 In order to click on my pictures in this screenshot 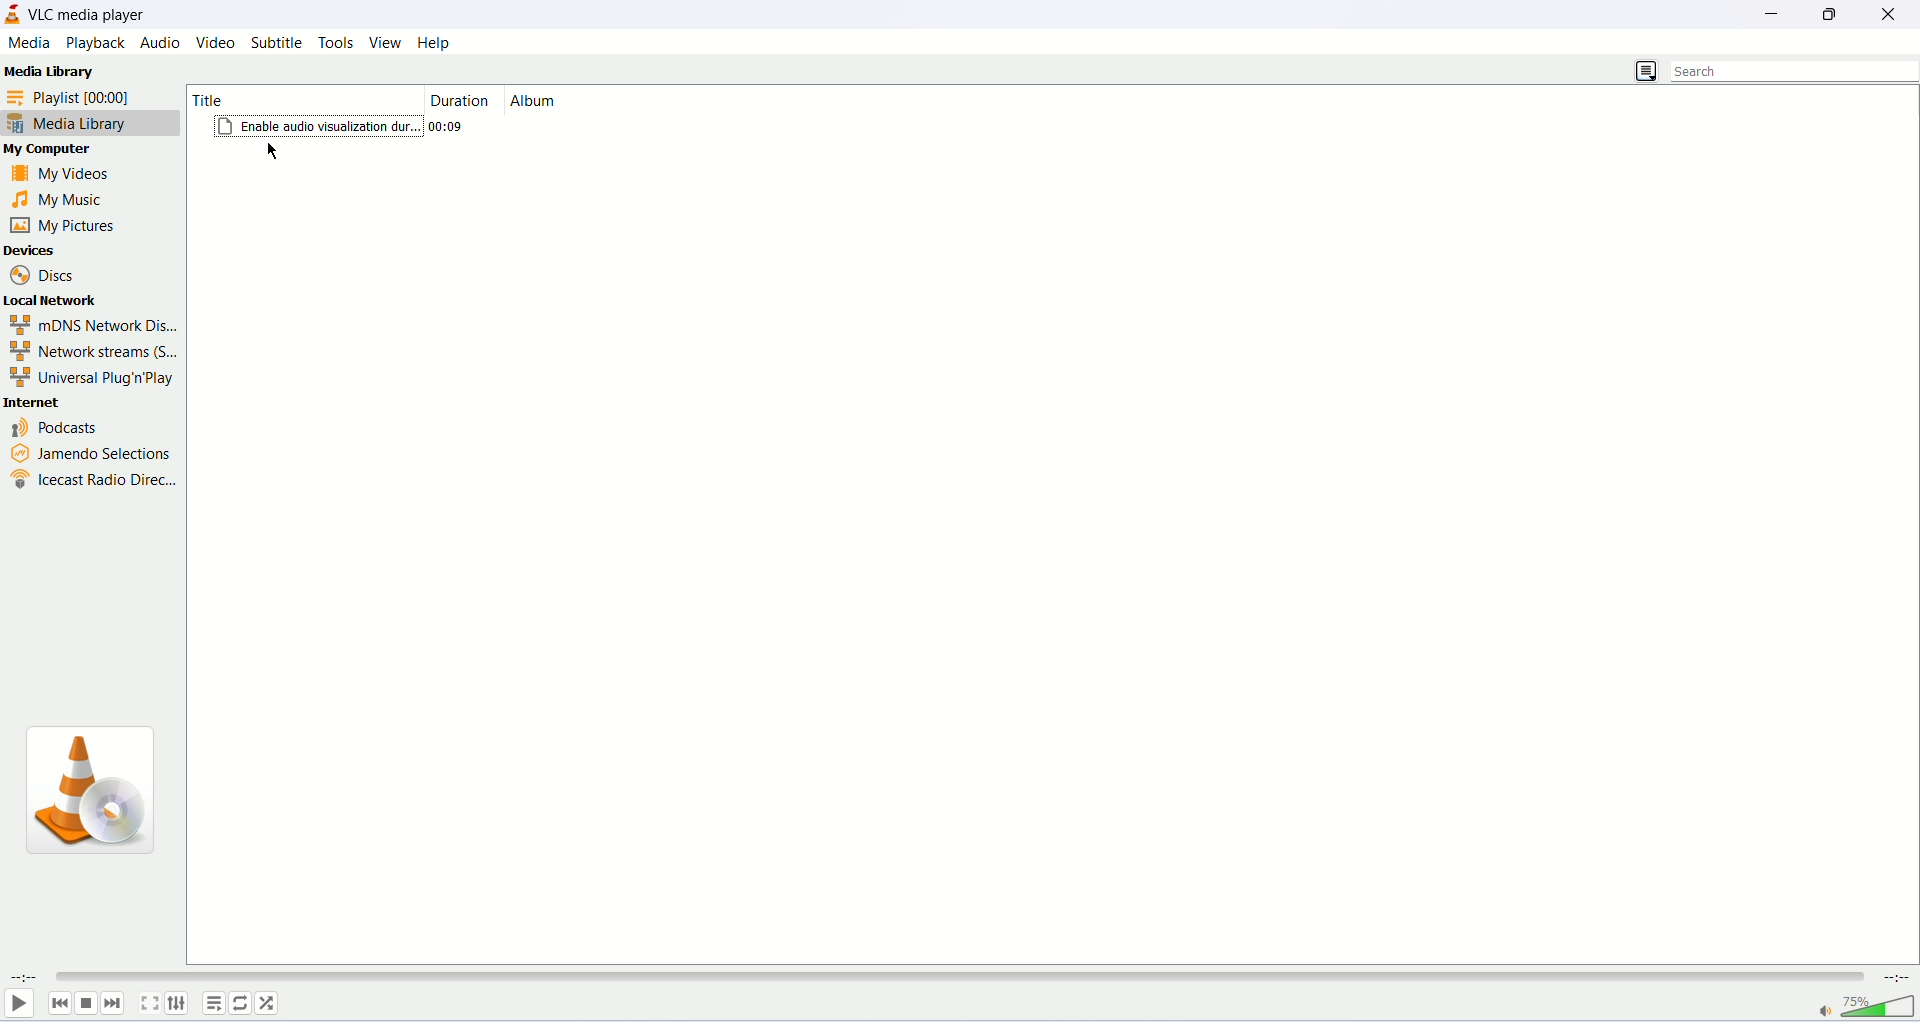, I will do `click(64, 225)`.